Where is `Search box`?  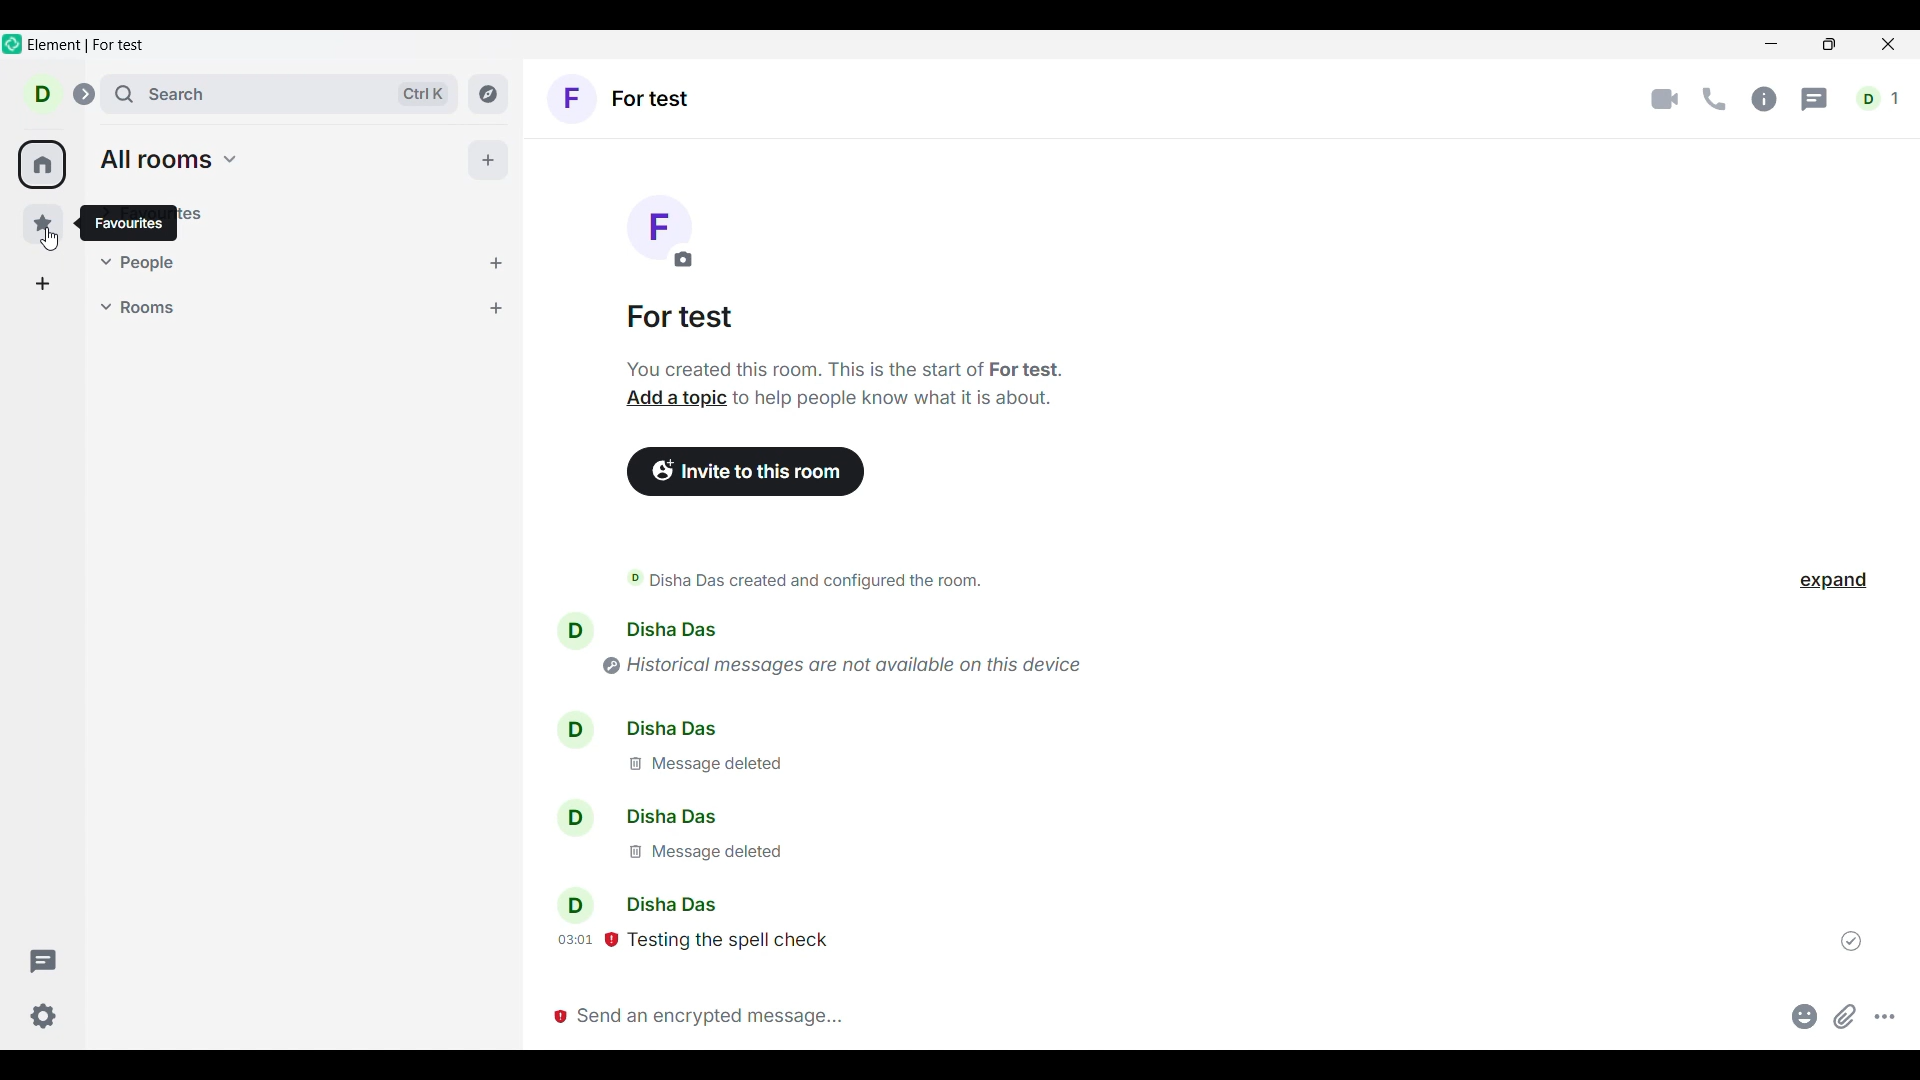
Search box is located at coordinates (277, 94).